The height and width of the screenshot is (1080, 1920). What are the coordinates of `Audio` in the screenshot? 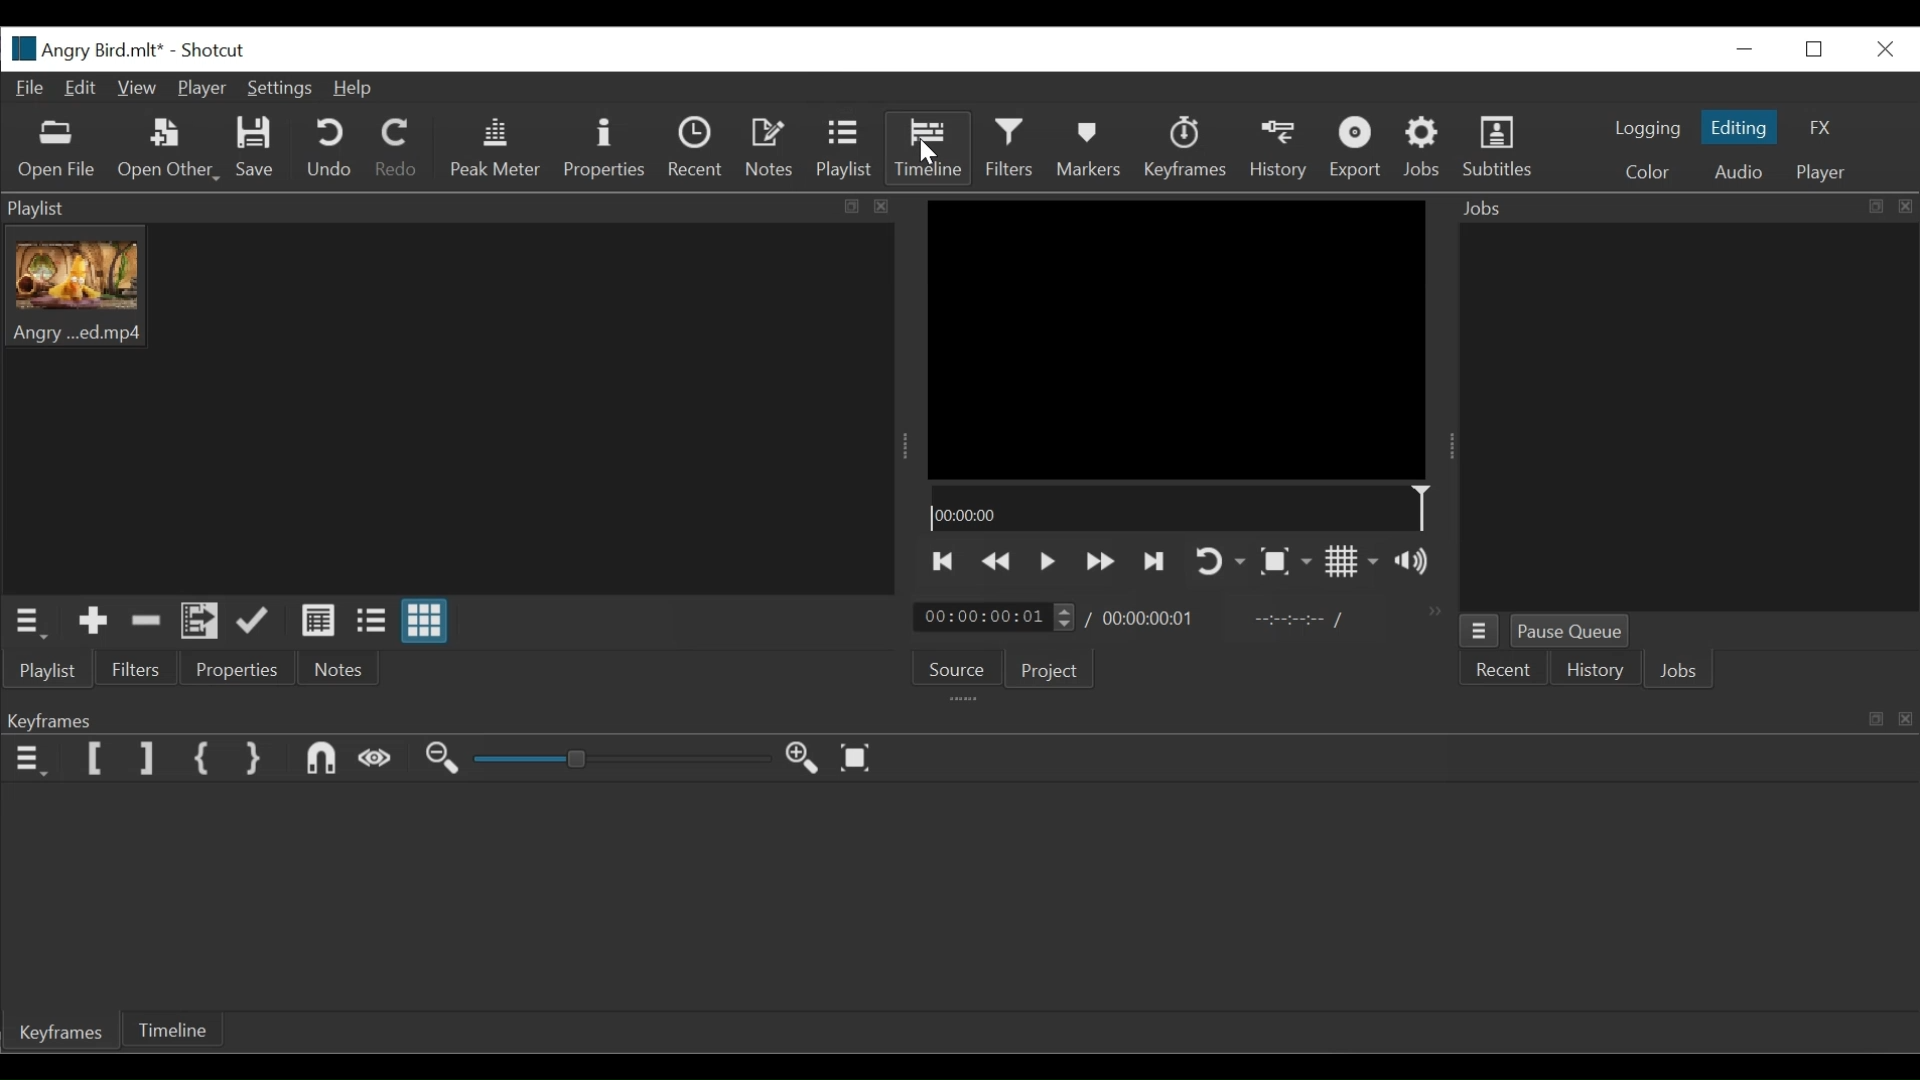 It's located at (1732, 171).